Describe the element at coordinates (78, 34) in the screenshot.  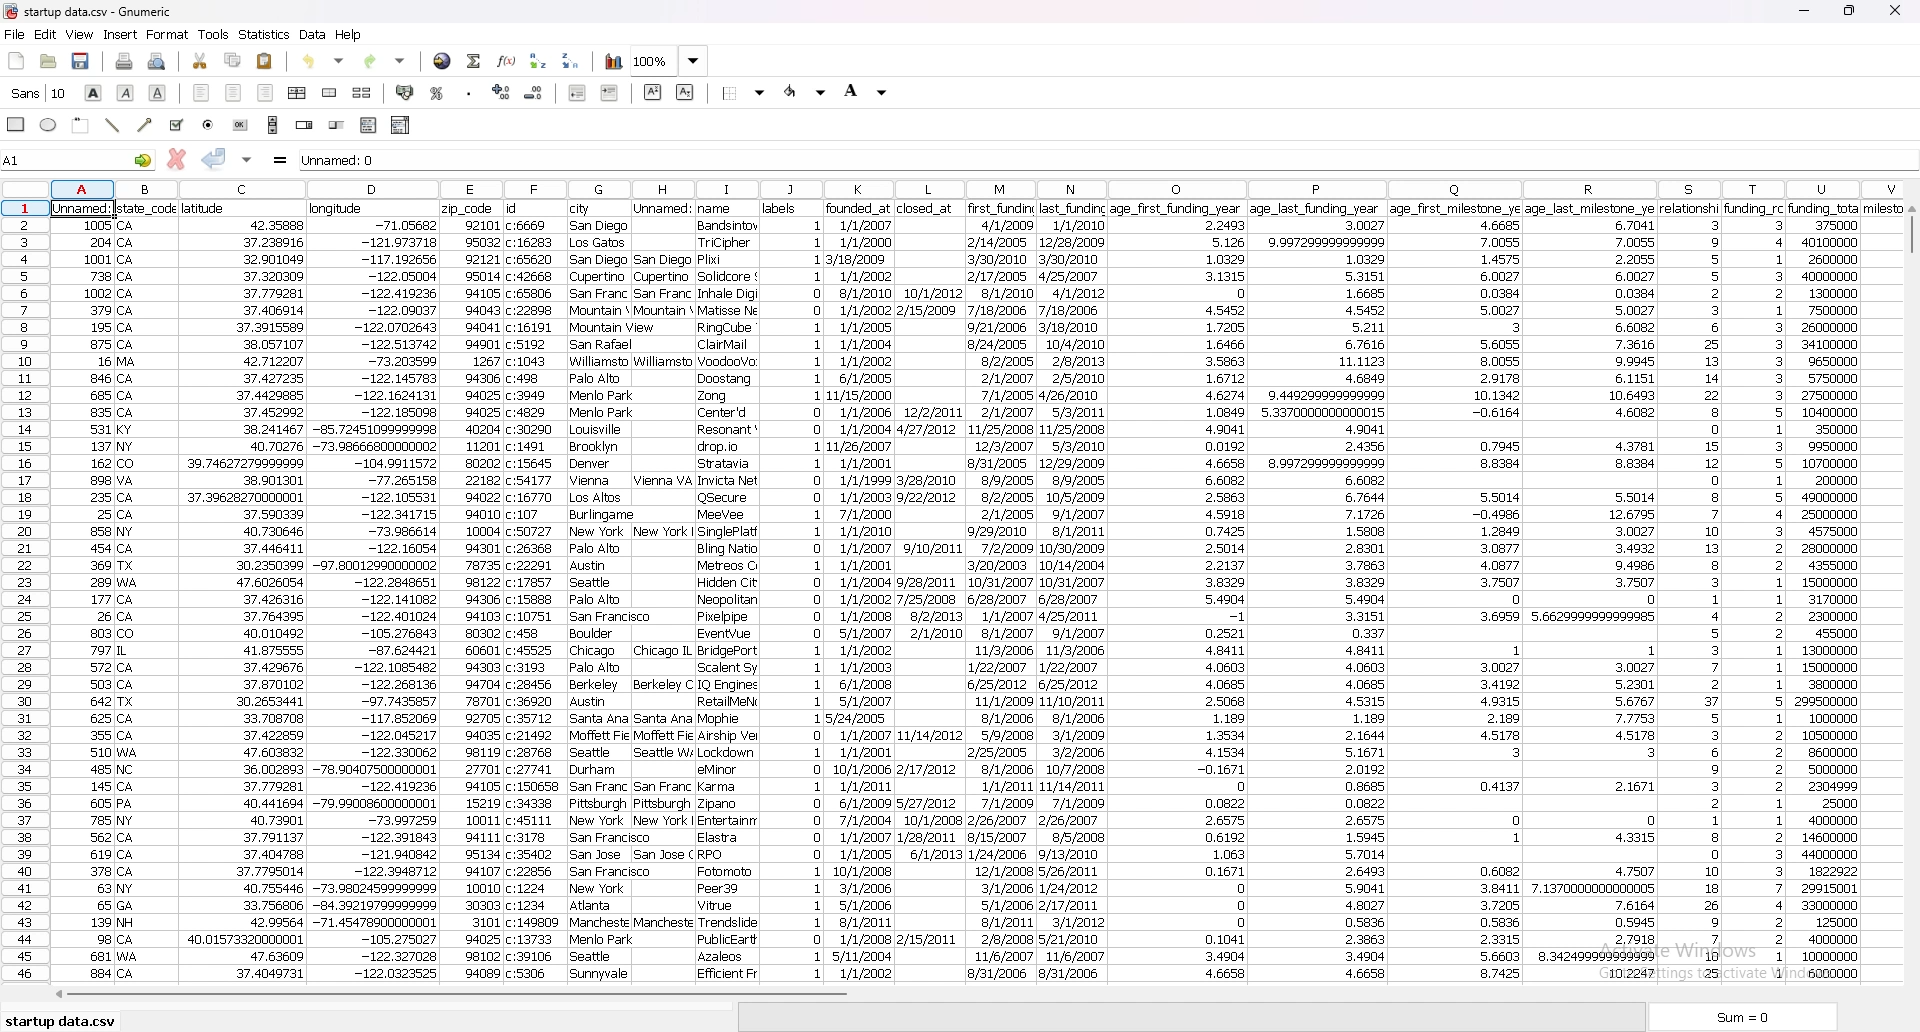
I see `view` at that location.